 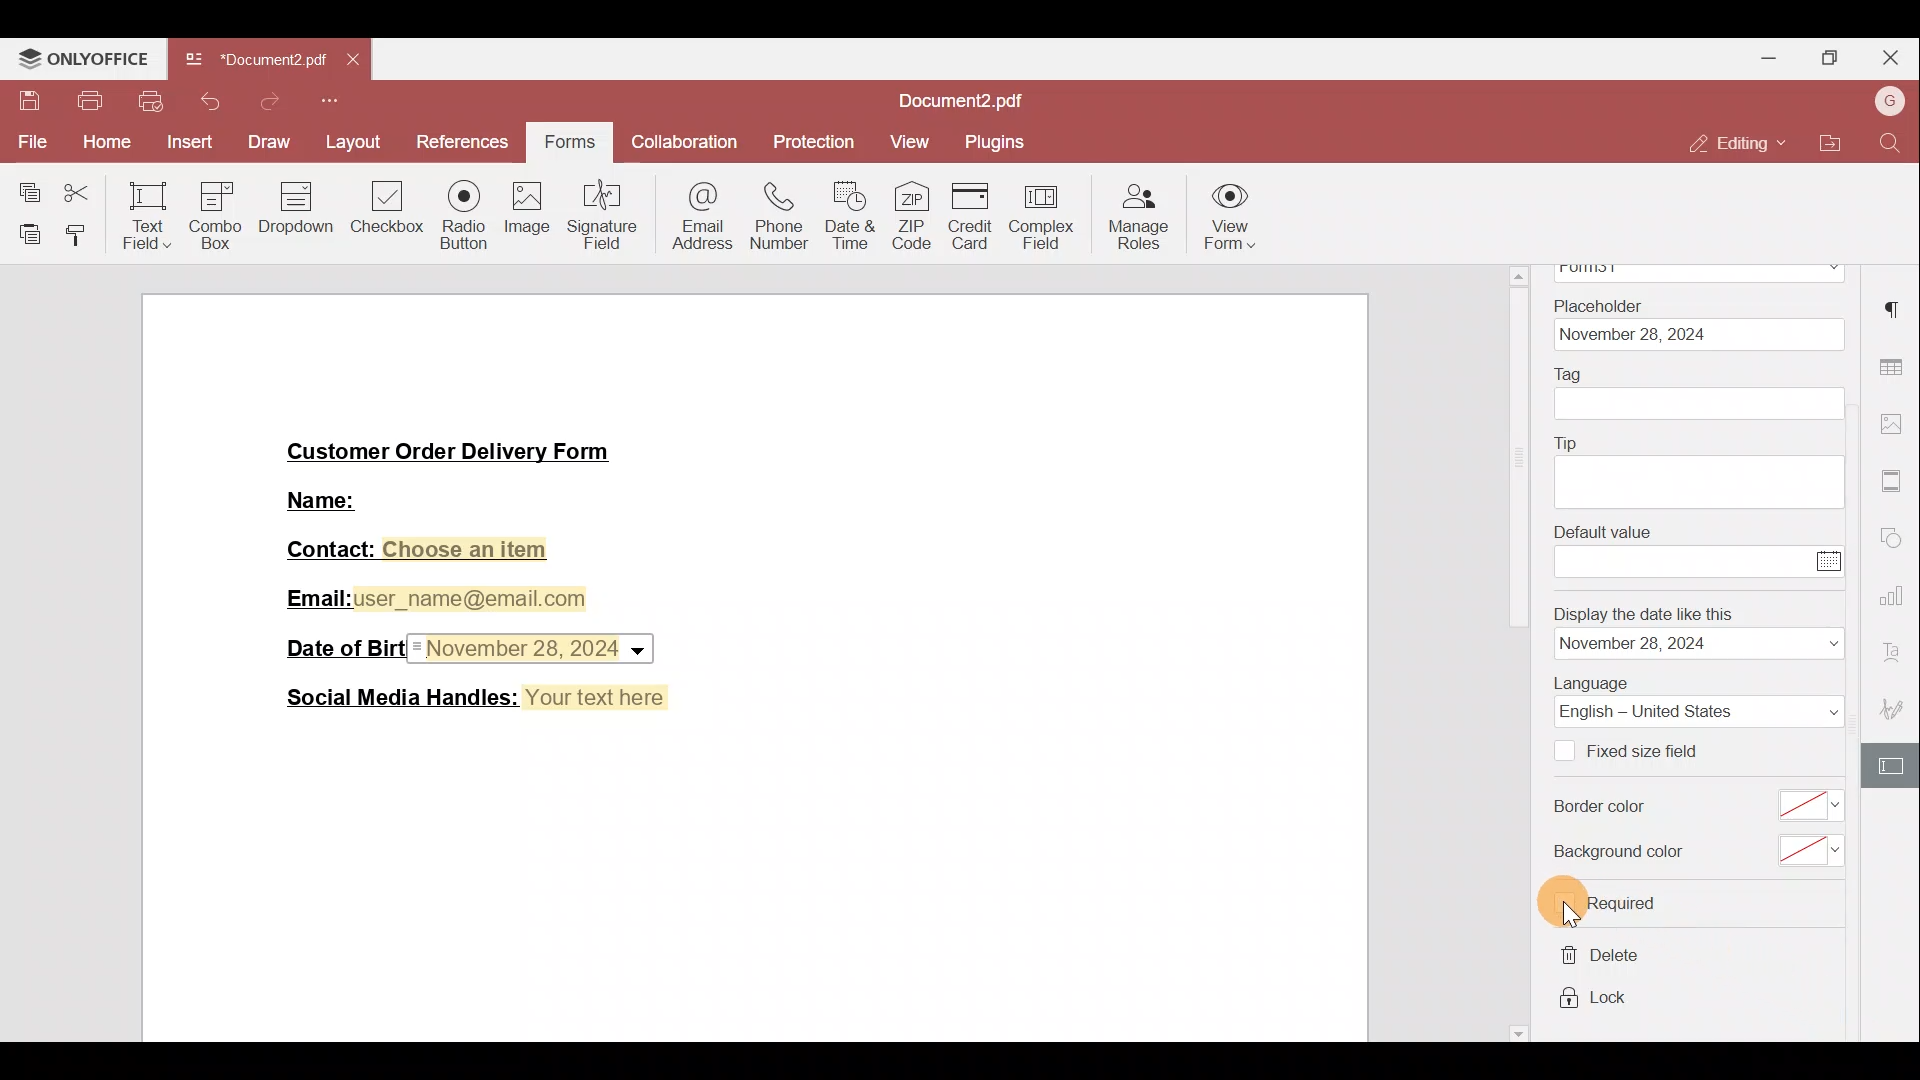 What do you see at coordinates (350, 61) in the screenshot?
I see `Close tab` at bounding box center [350, 61].